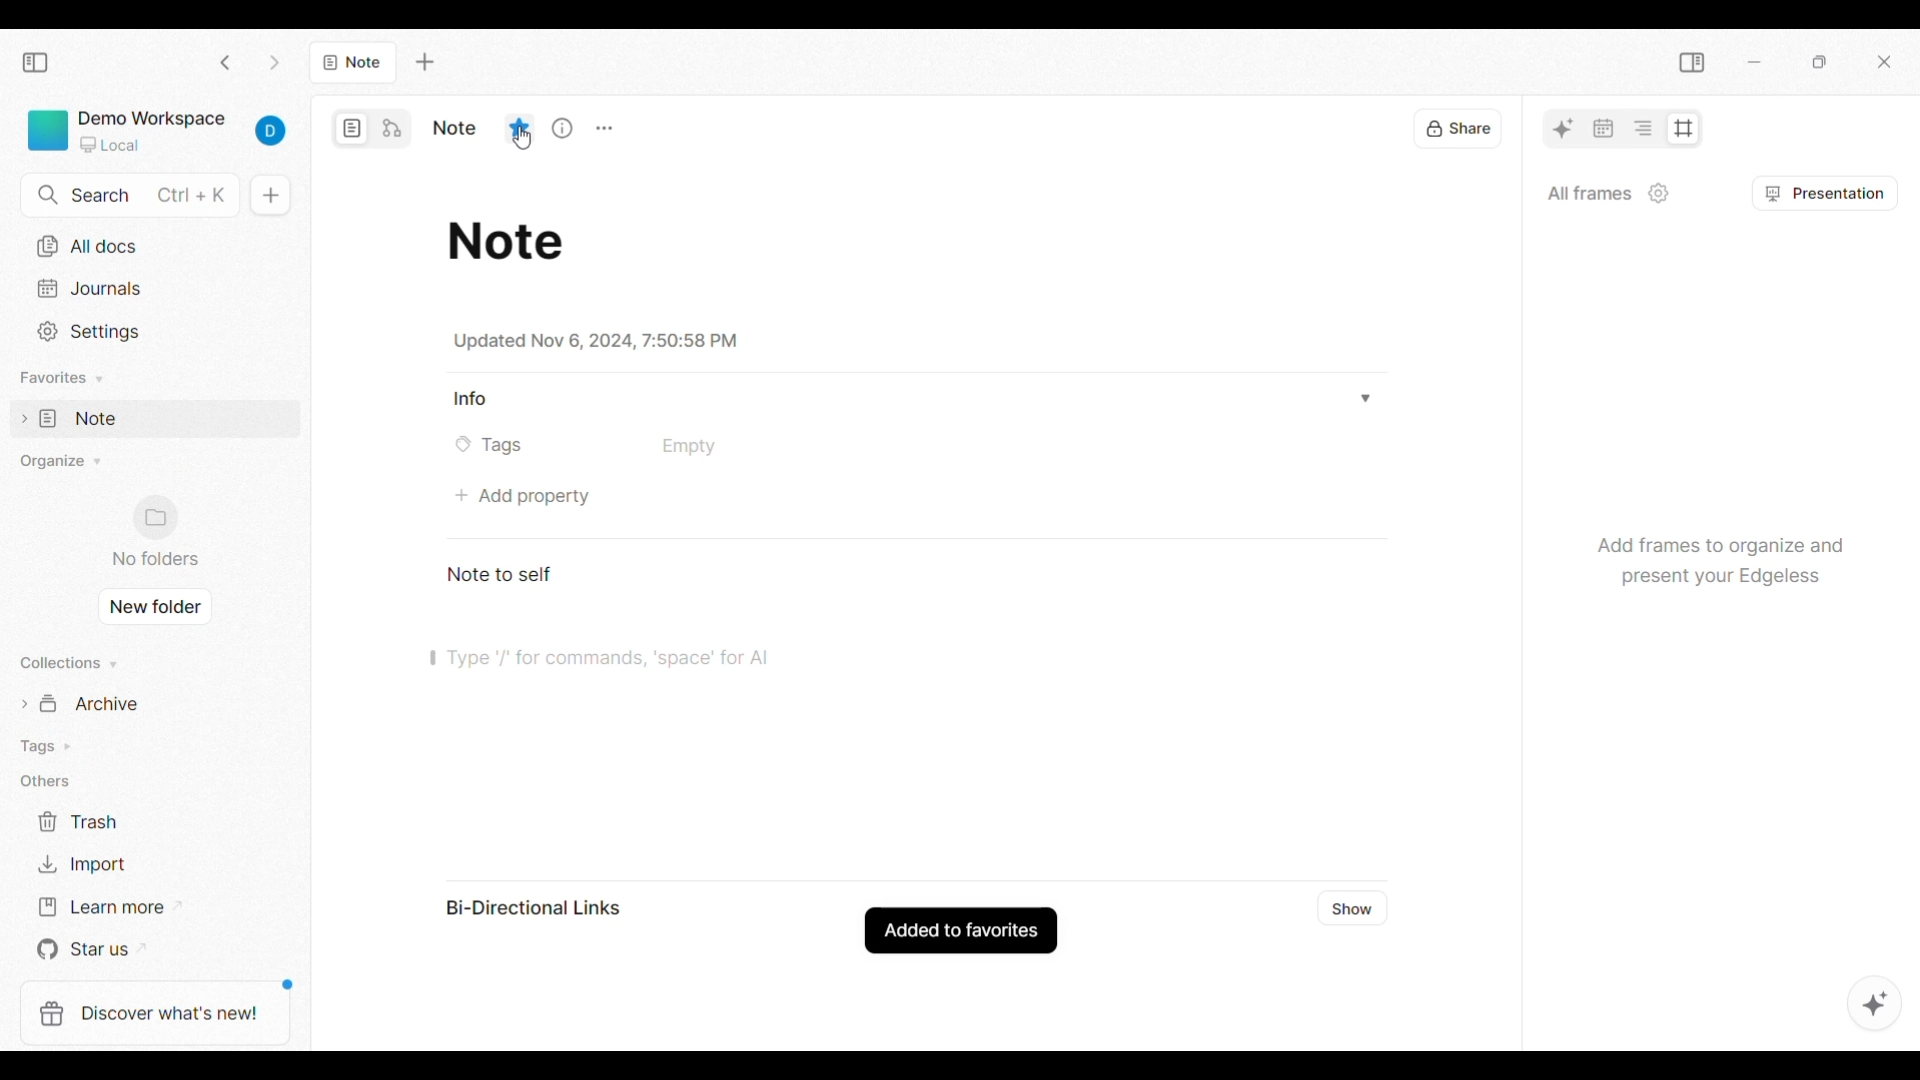 This screenshot has width=1920, height=1080. Describe the element at coordinates (1458, 128) in the screenshot. I see `Share workspace with others` at that location.